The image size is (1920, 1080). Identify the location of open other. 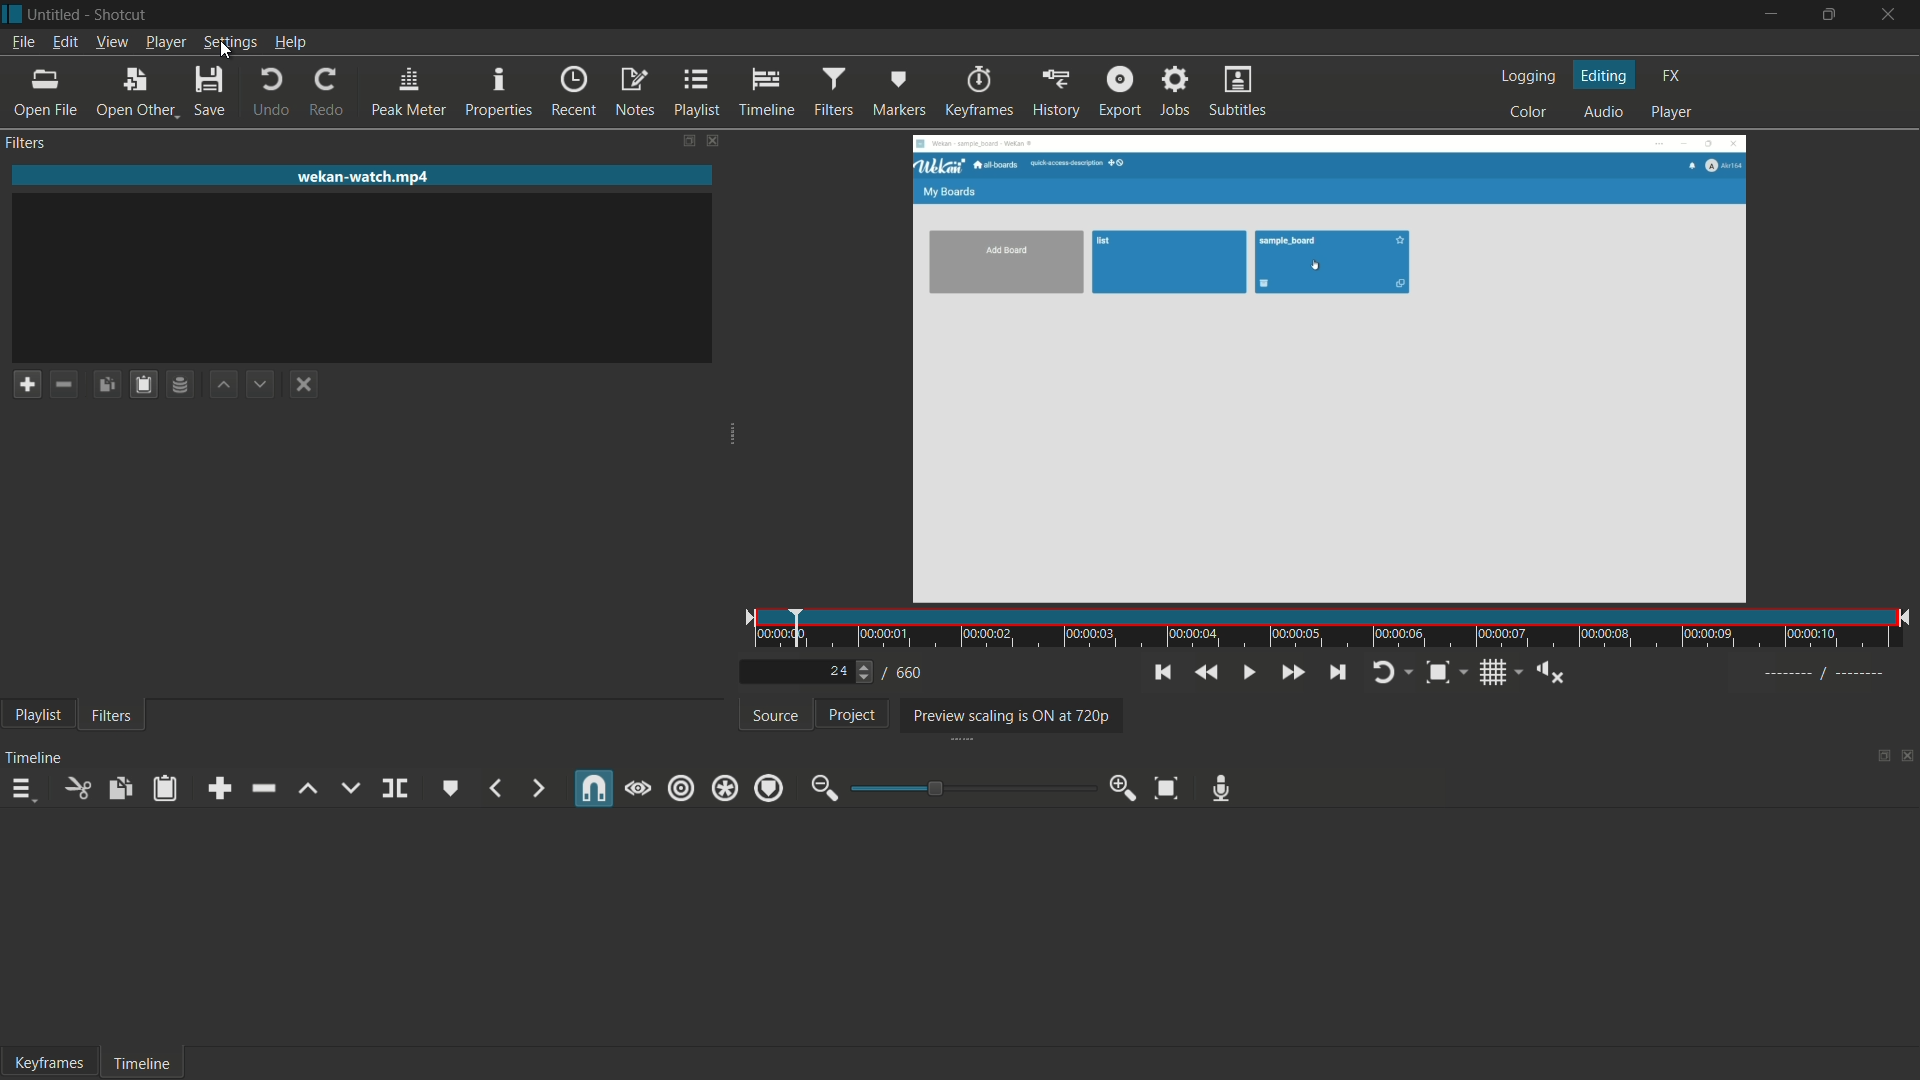
(134, 91).